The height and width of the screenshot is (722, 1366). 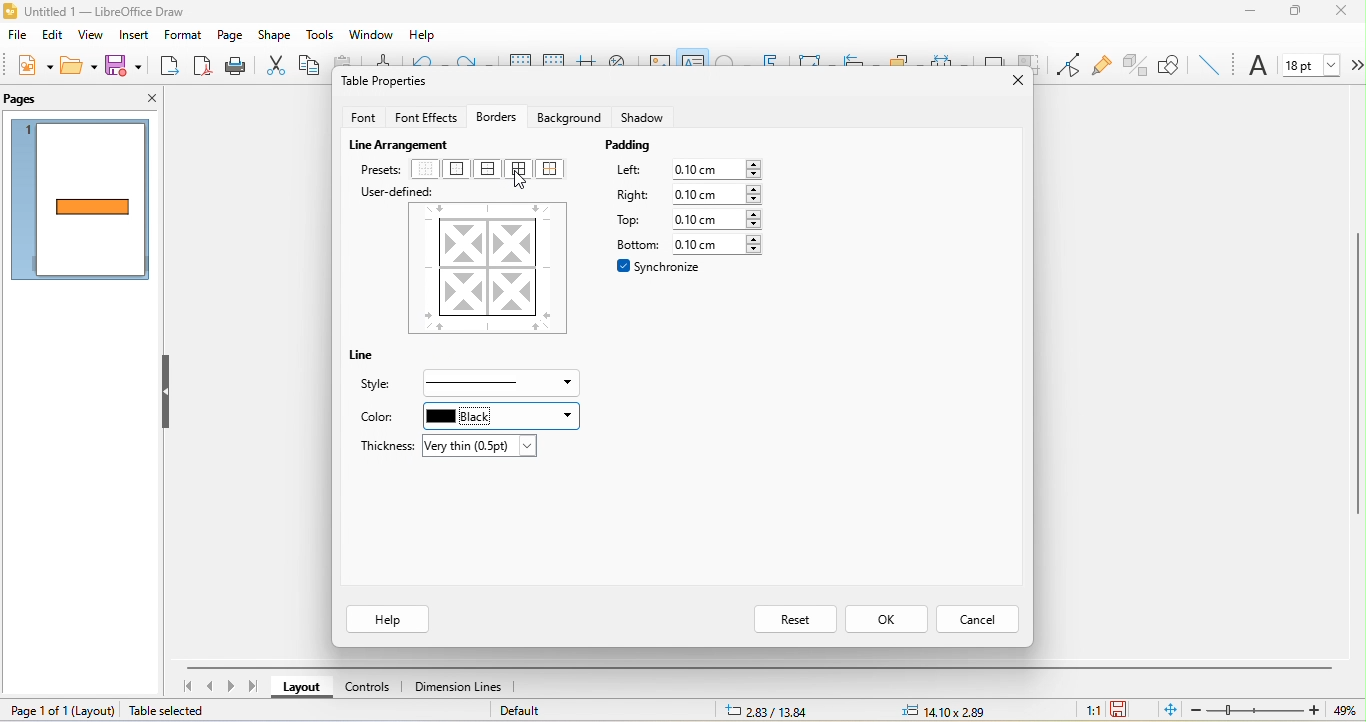 What do you see at coordinates (274, 35) in the screenshot?
I see `shape` at bounding box center [274, 35].